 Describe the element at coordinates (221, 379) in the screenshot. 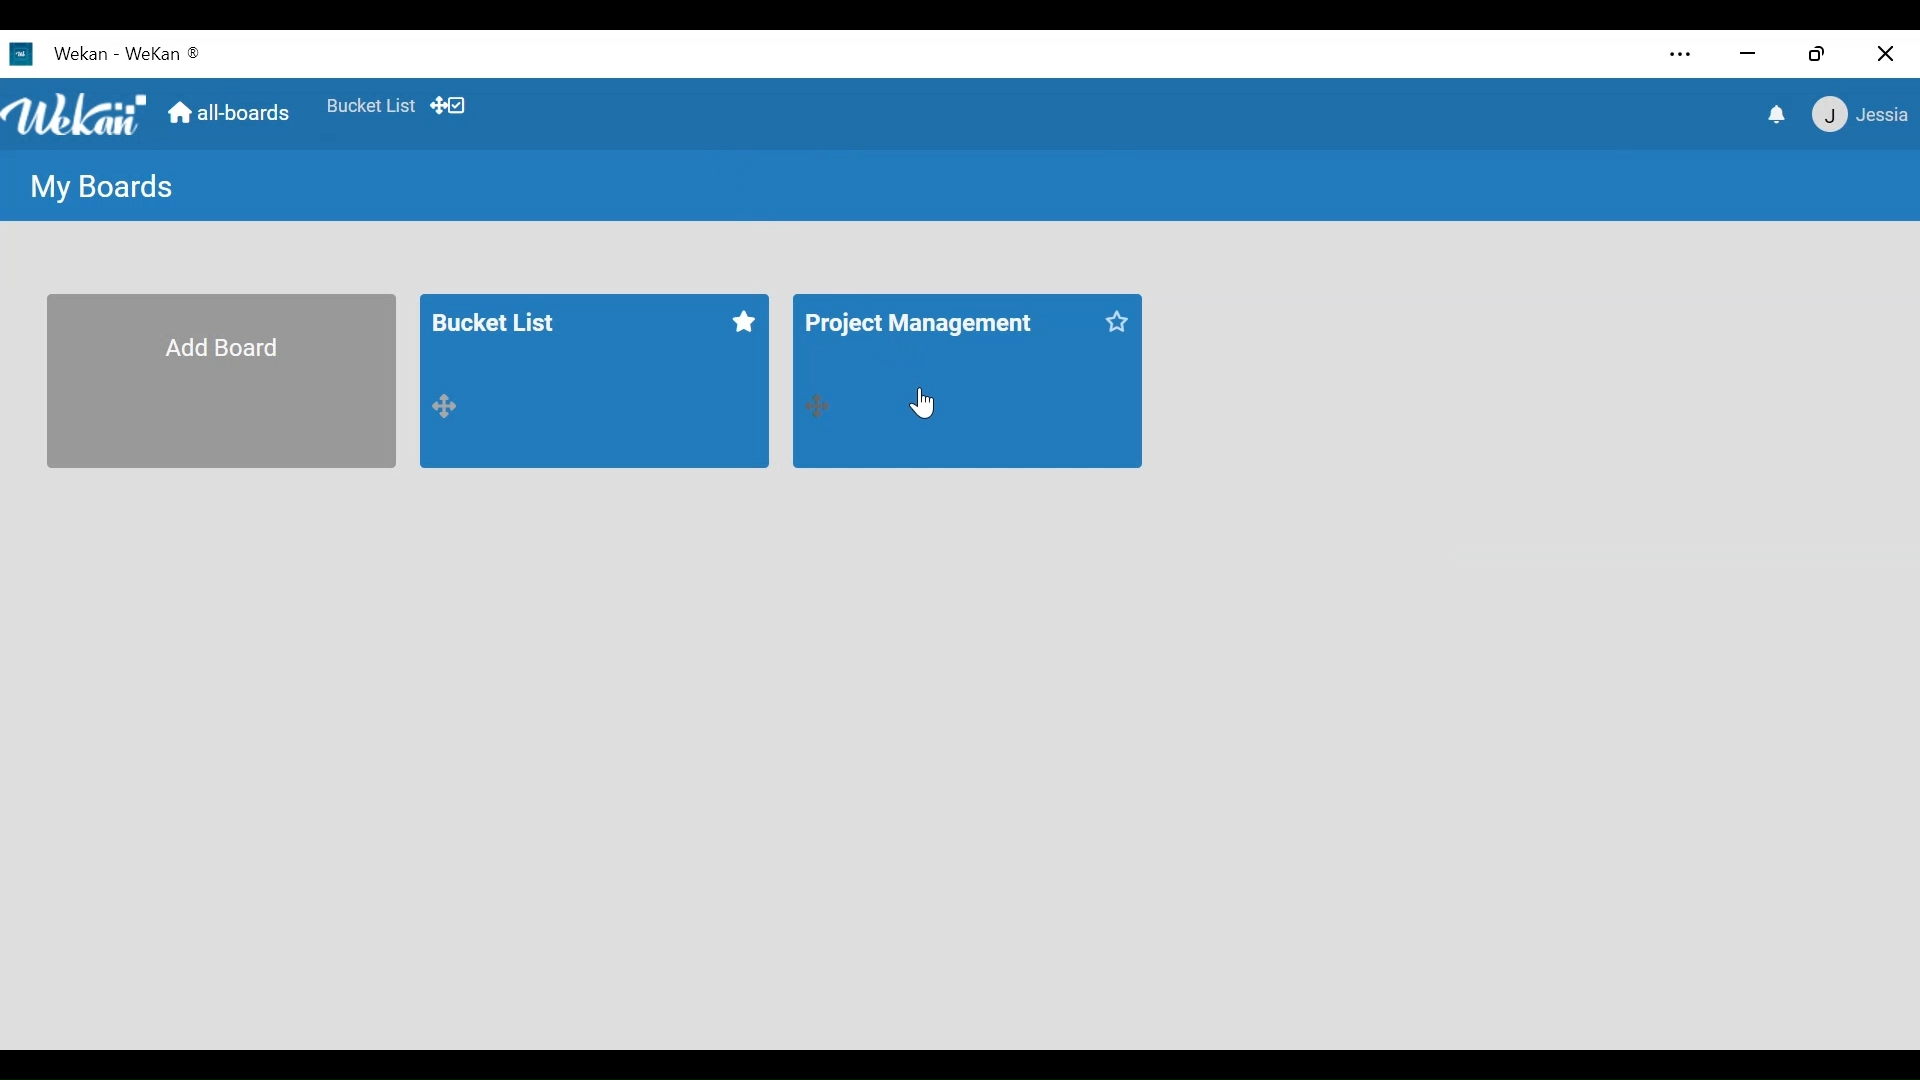

I see `Add Board` at that location.